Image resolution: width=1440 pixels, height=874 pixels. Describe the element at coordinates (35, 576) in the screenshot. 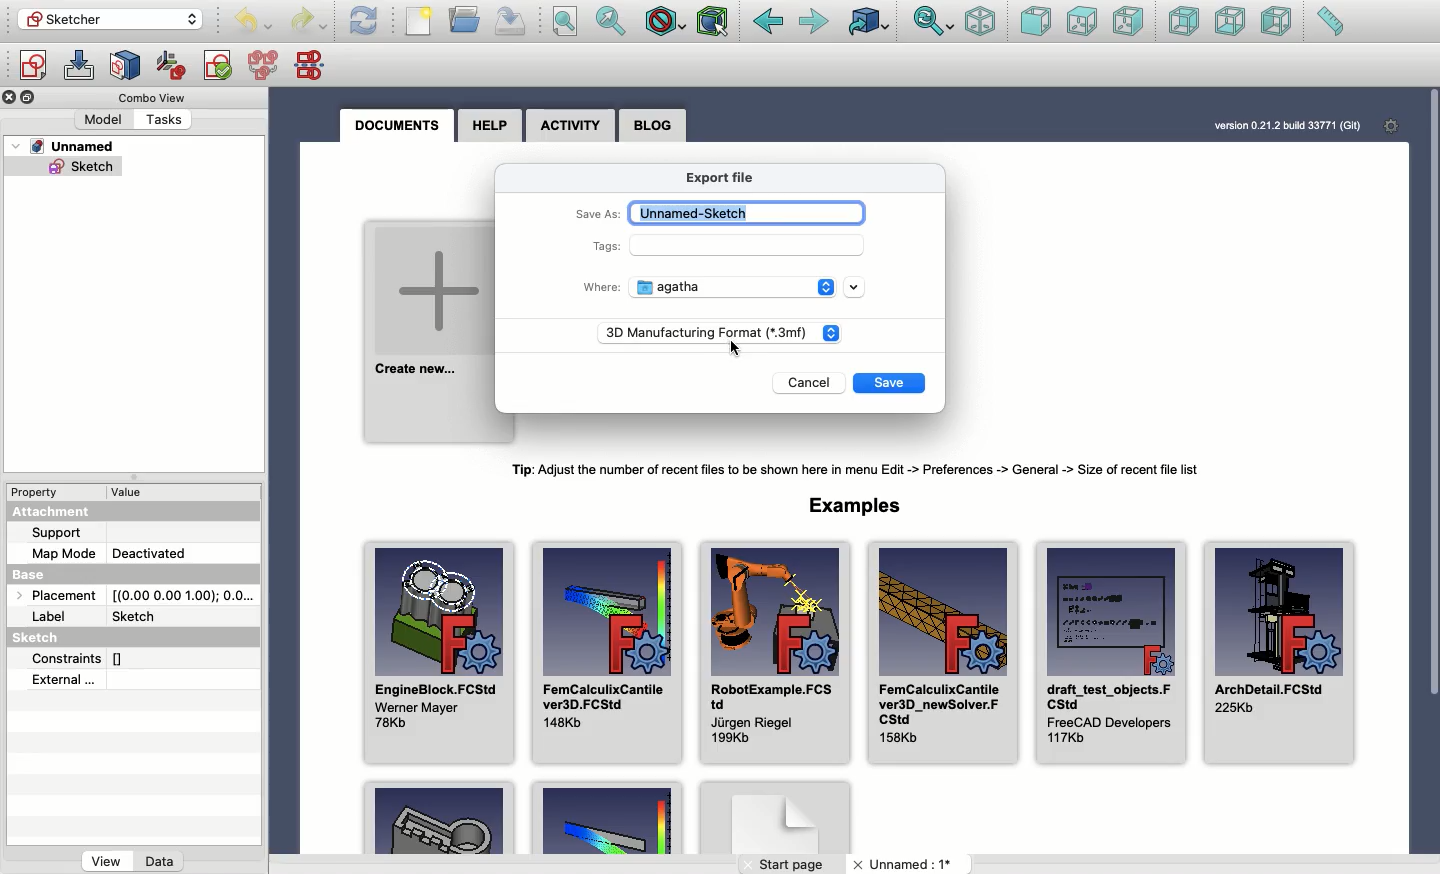

I see `Base` at that location.